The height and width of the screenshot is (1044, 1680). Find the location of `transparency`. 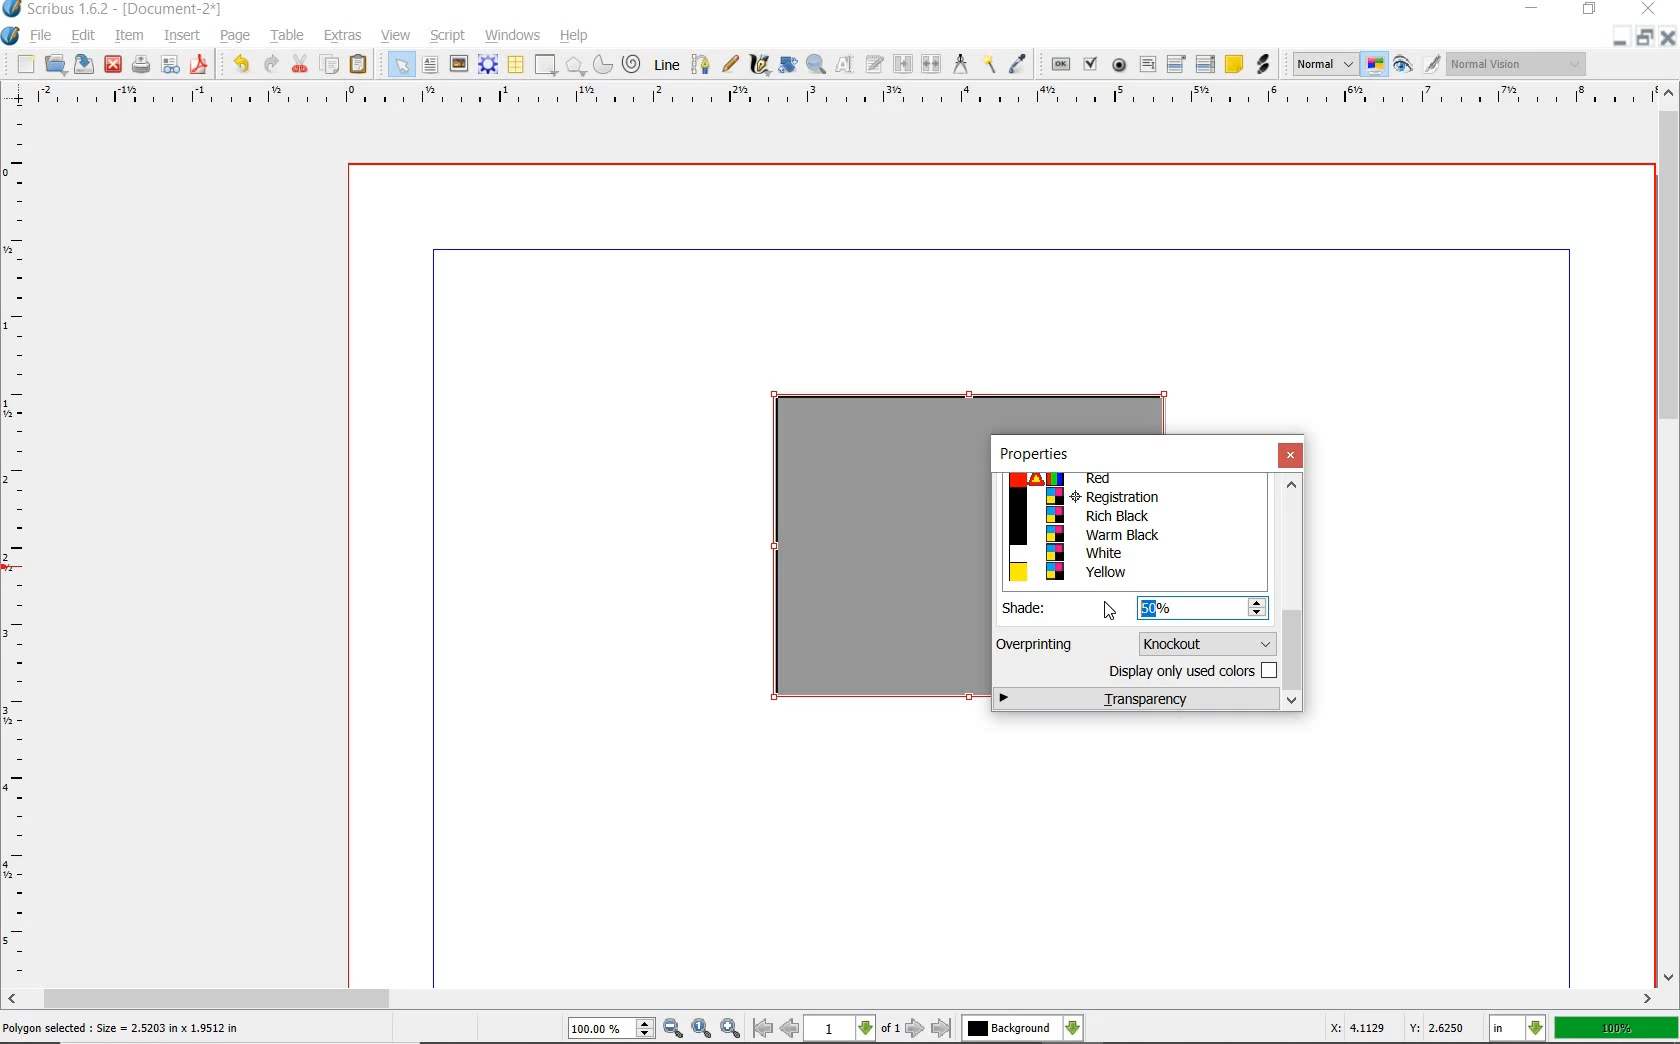

transparency is located at coordinates (1137, 700).